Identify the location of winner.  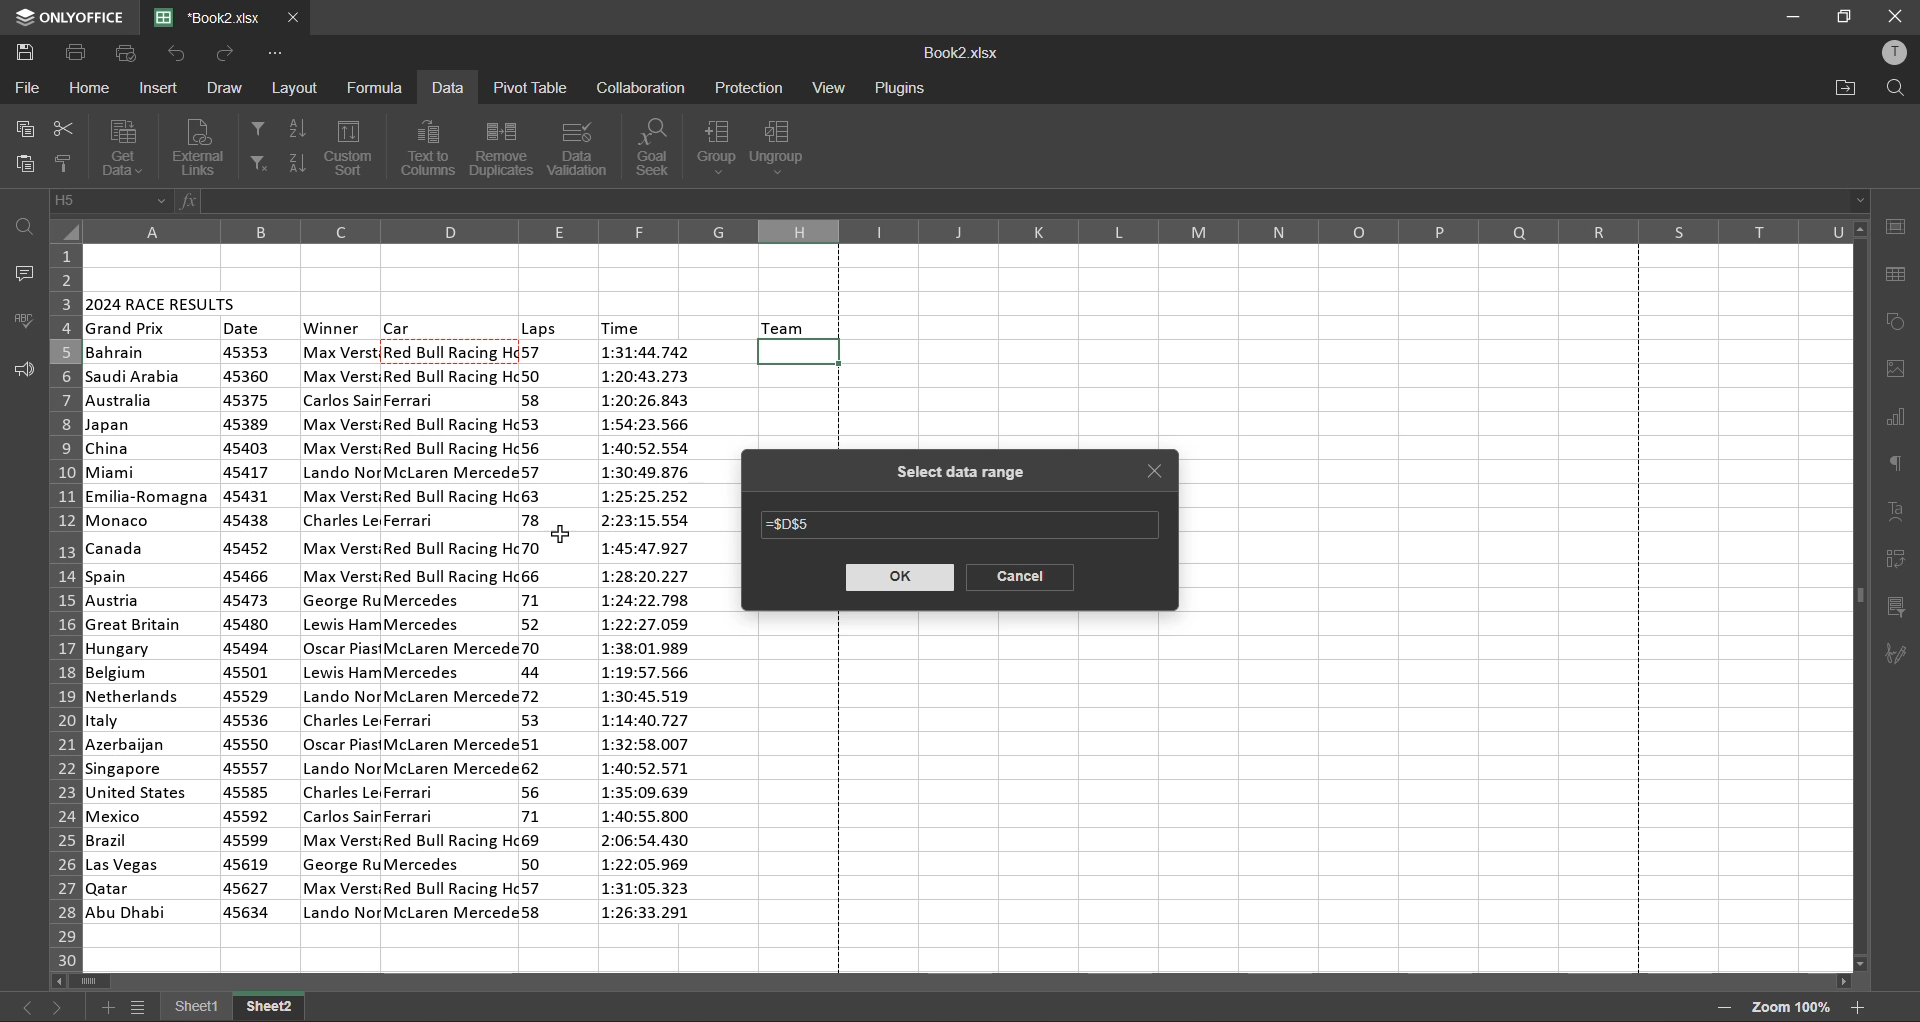
(341, 631).